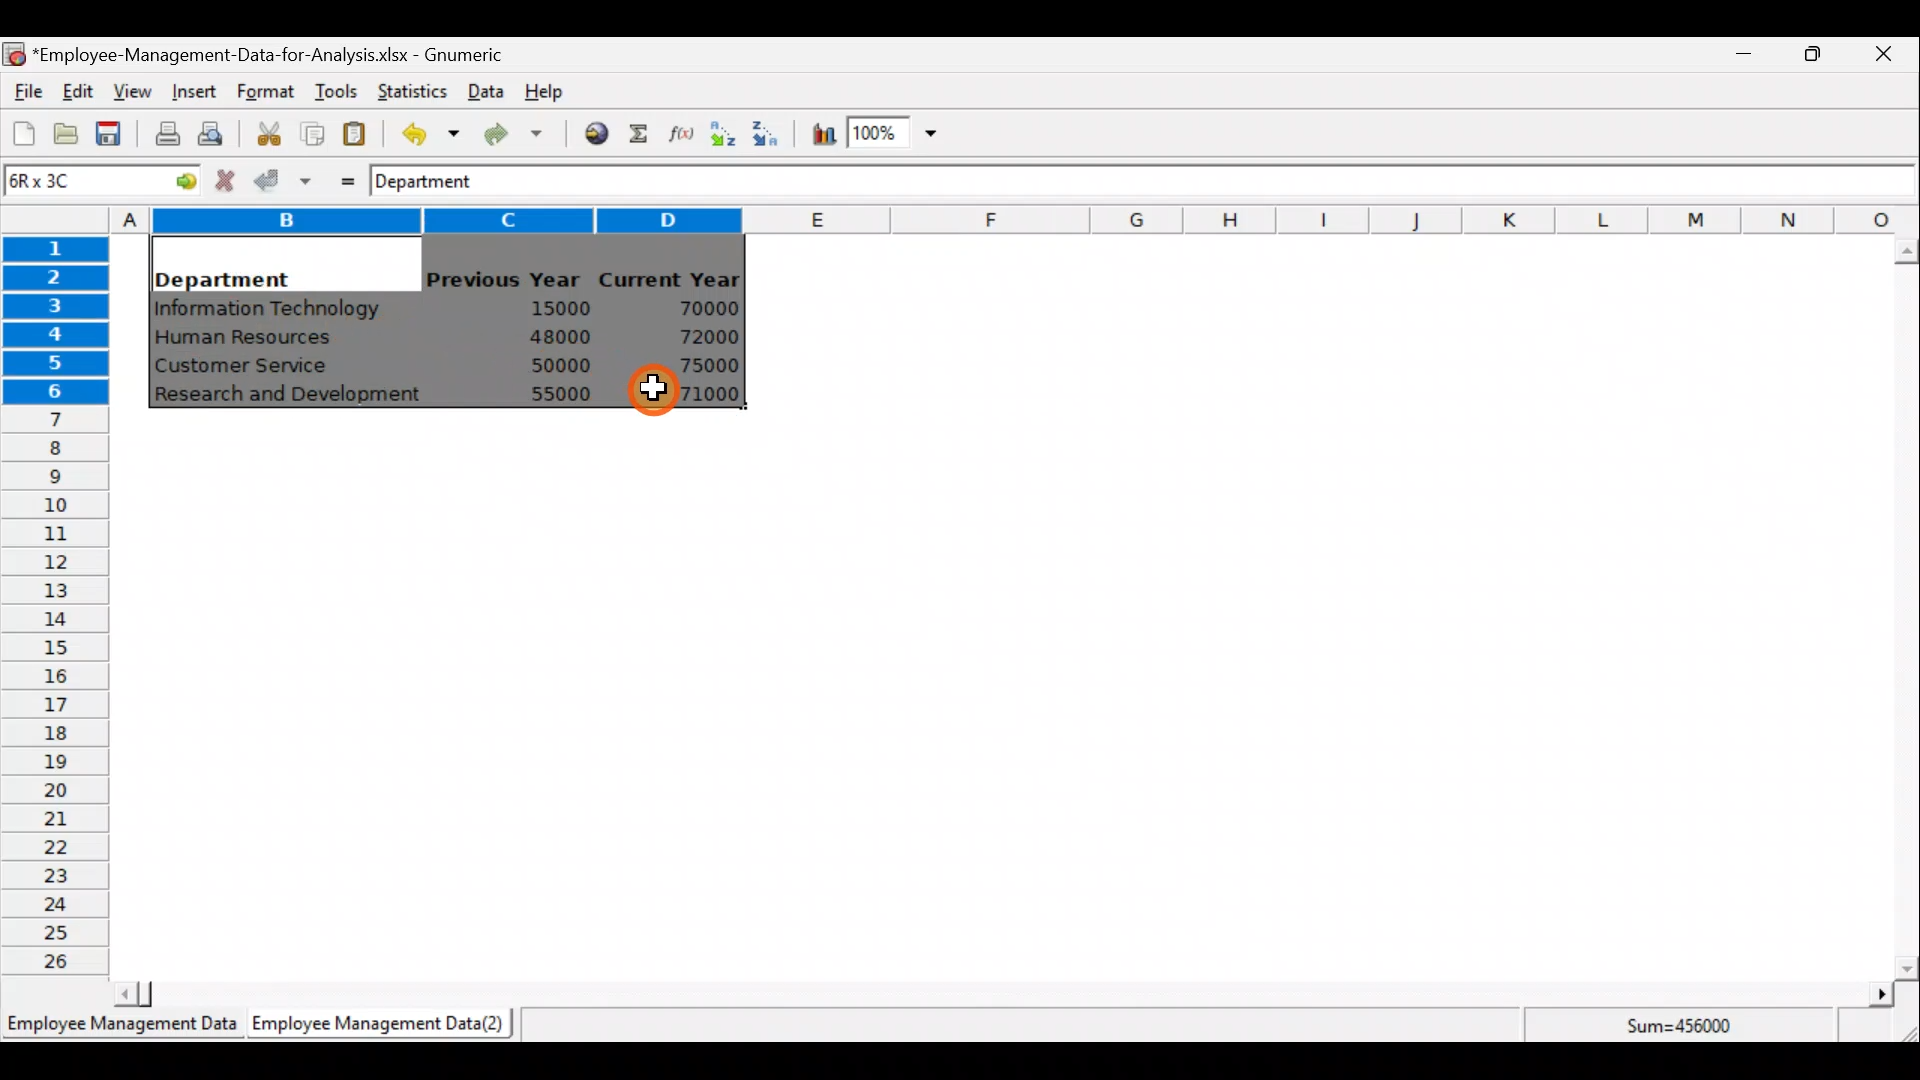 The height and width of the screenshot is (1080, 1920). I want to click on Cell name 6R x 3C, so click(66, 180).